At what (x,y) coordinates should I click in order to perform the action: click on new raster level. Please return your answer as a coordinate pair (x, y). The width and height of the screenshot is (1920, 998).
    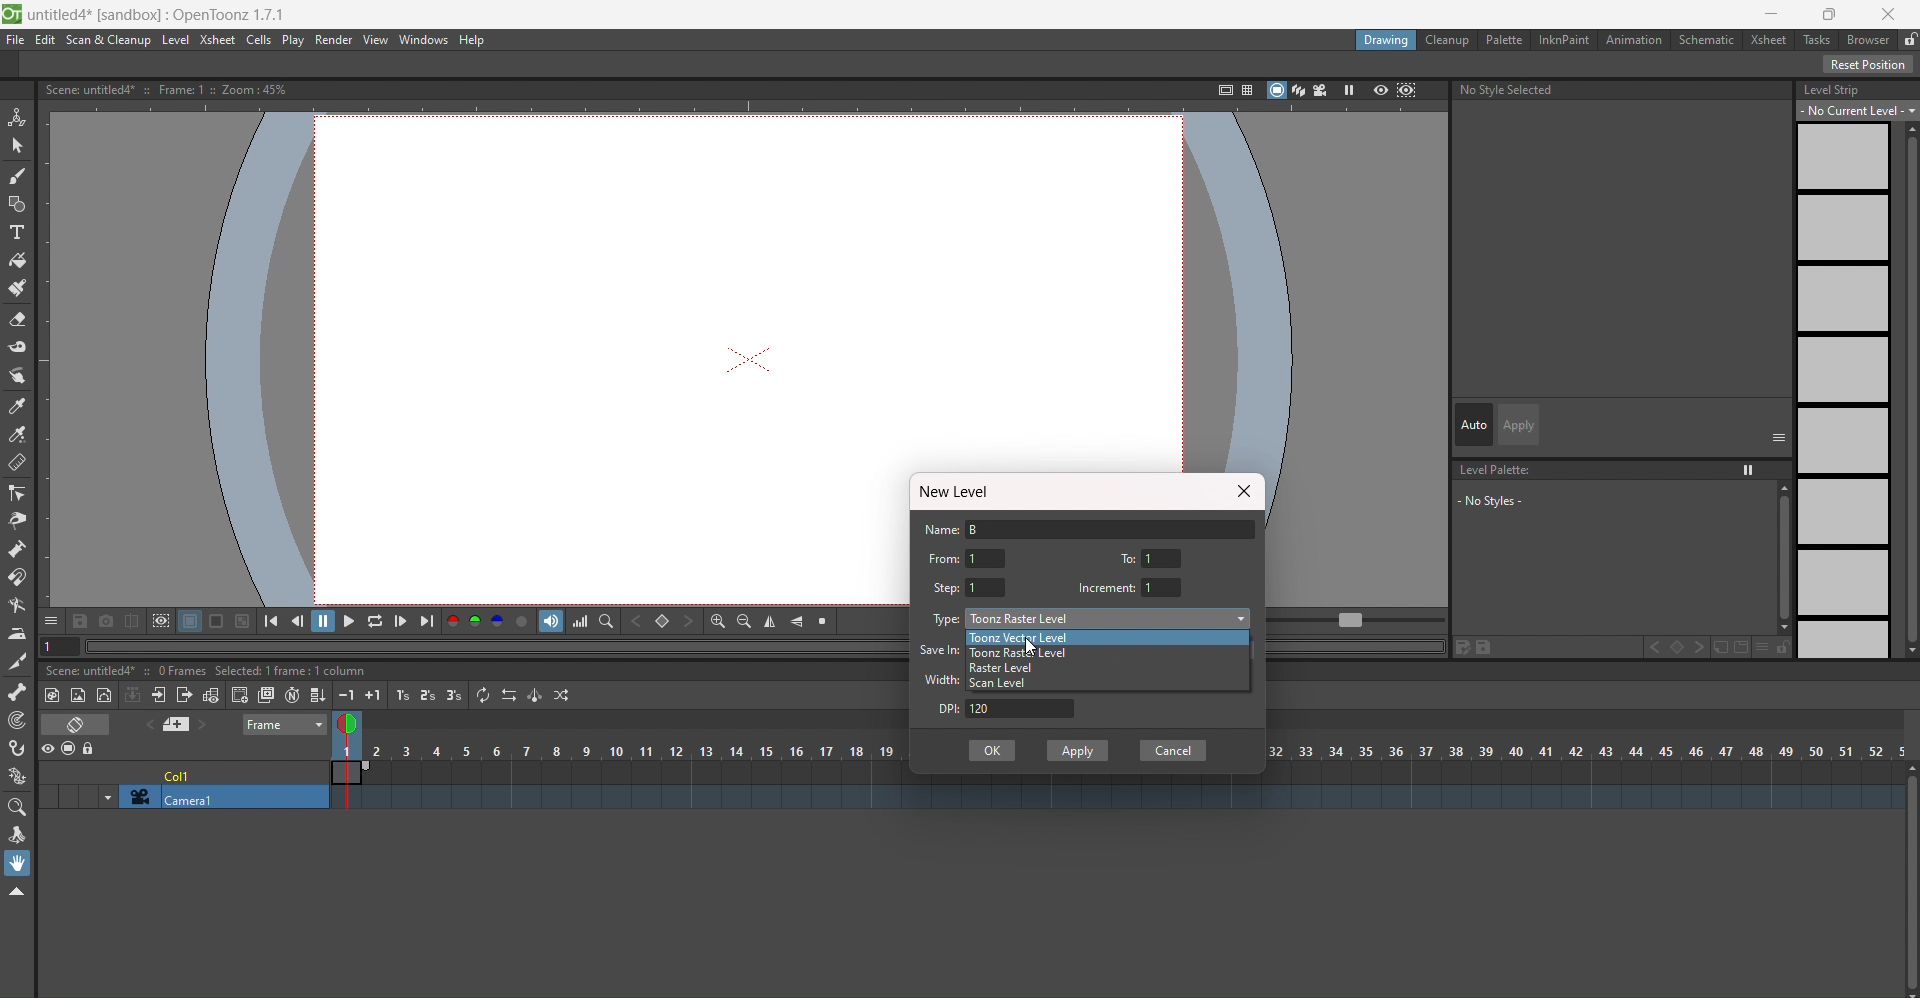
    Looking at the image, I should click on (79, 697).